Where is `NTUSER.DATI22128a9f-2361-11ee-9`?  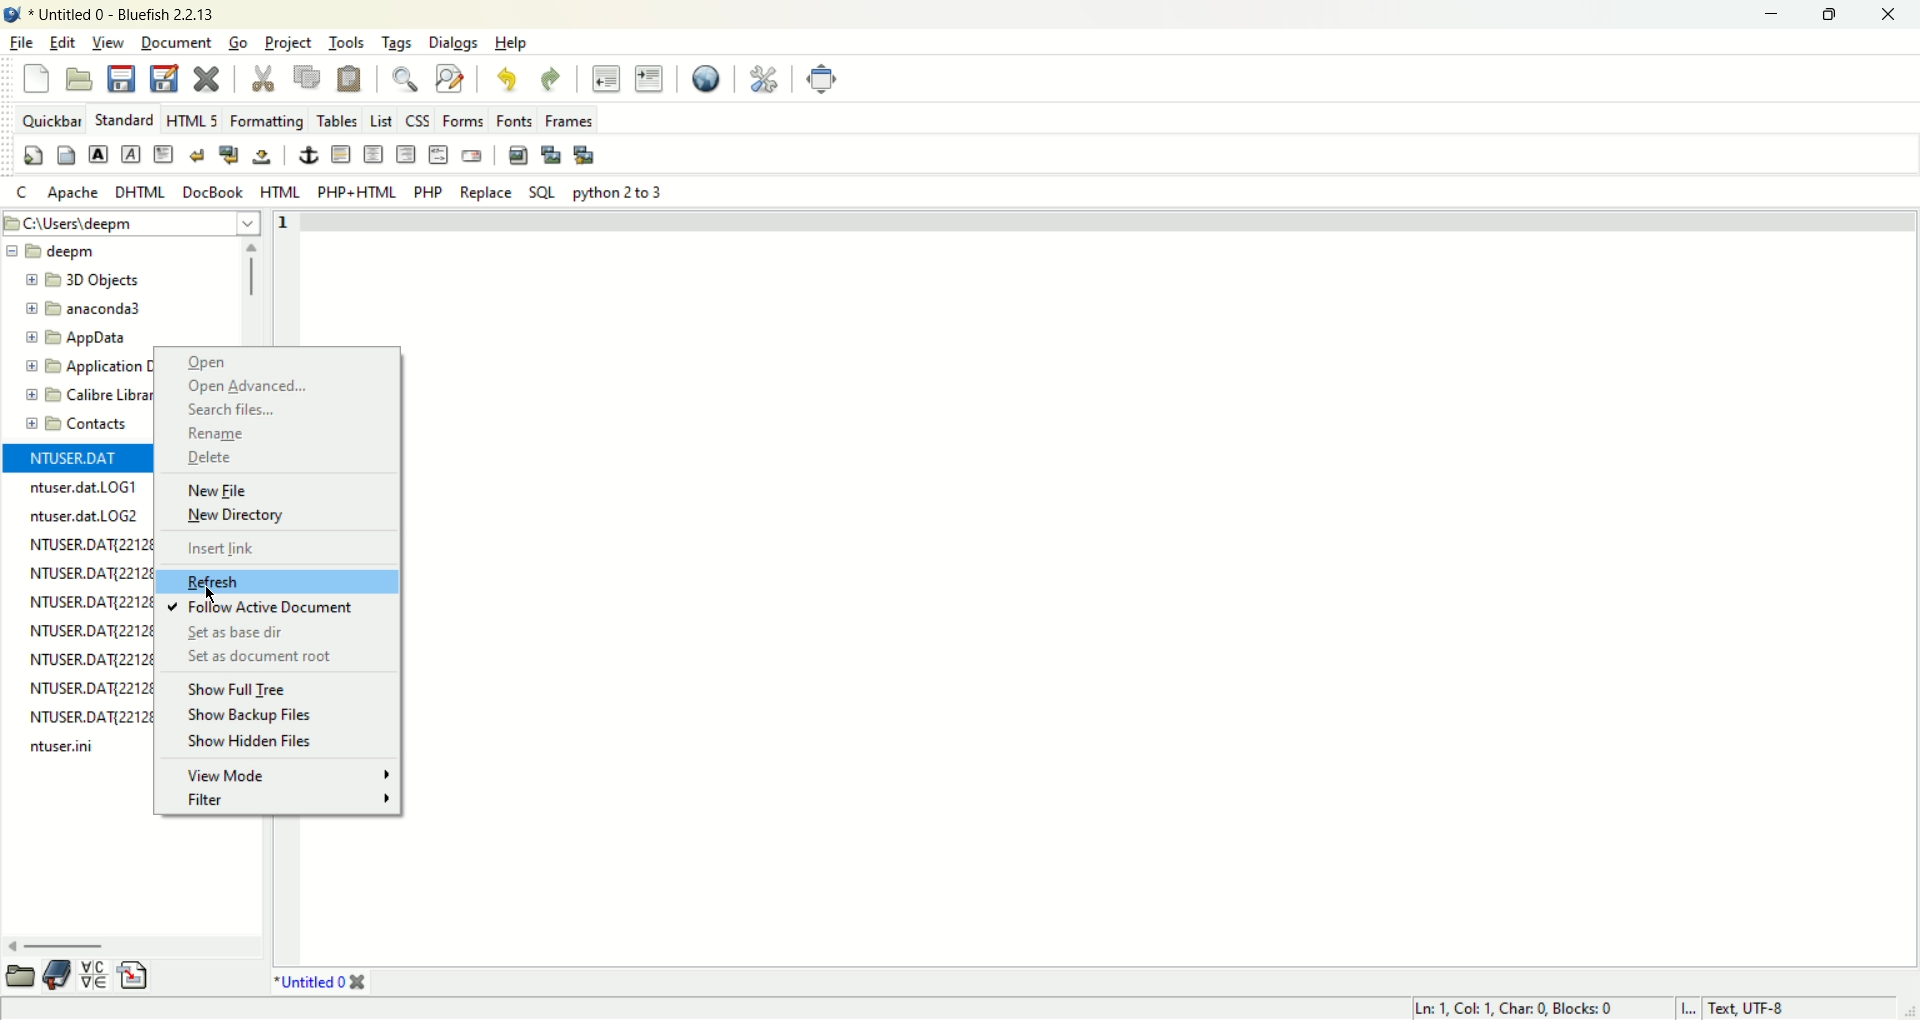
NTUSER.DATI22128a9f-2361-11ee-9 is located at coordinates (89, 543).